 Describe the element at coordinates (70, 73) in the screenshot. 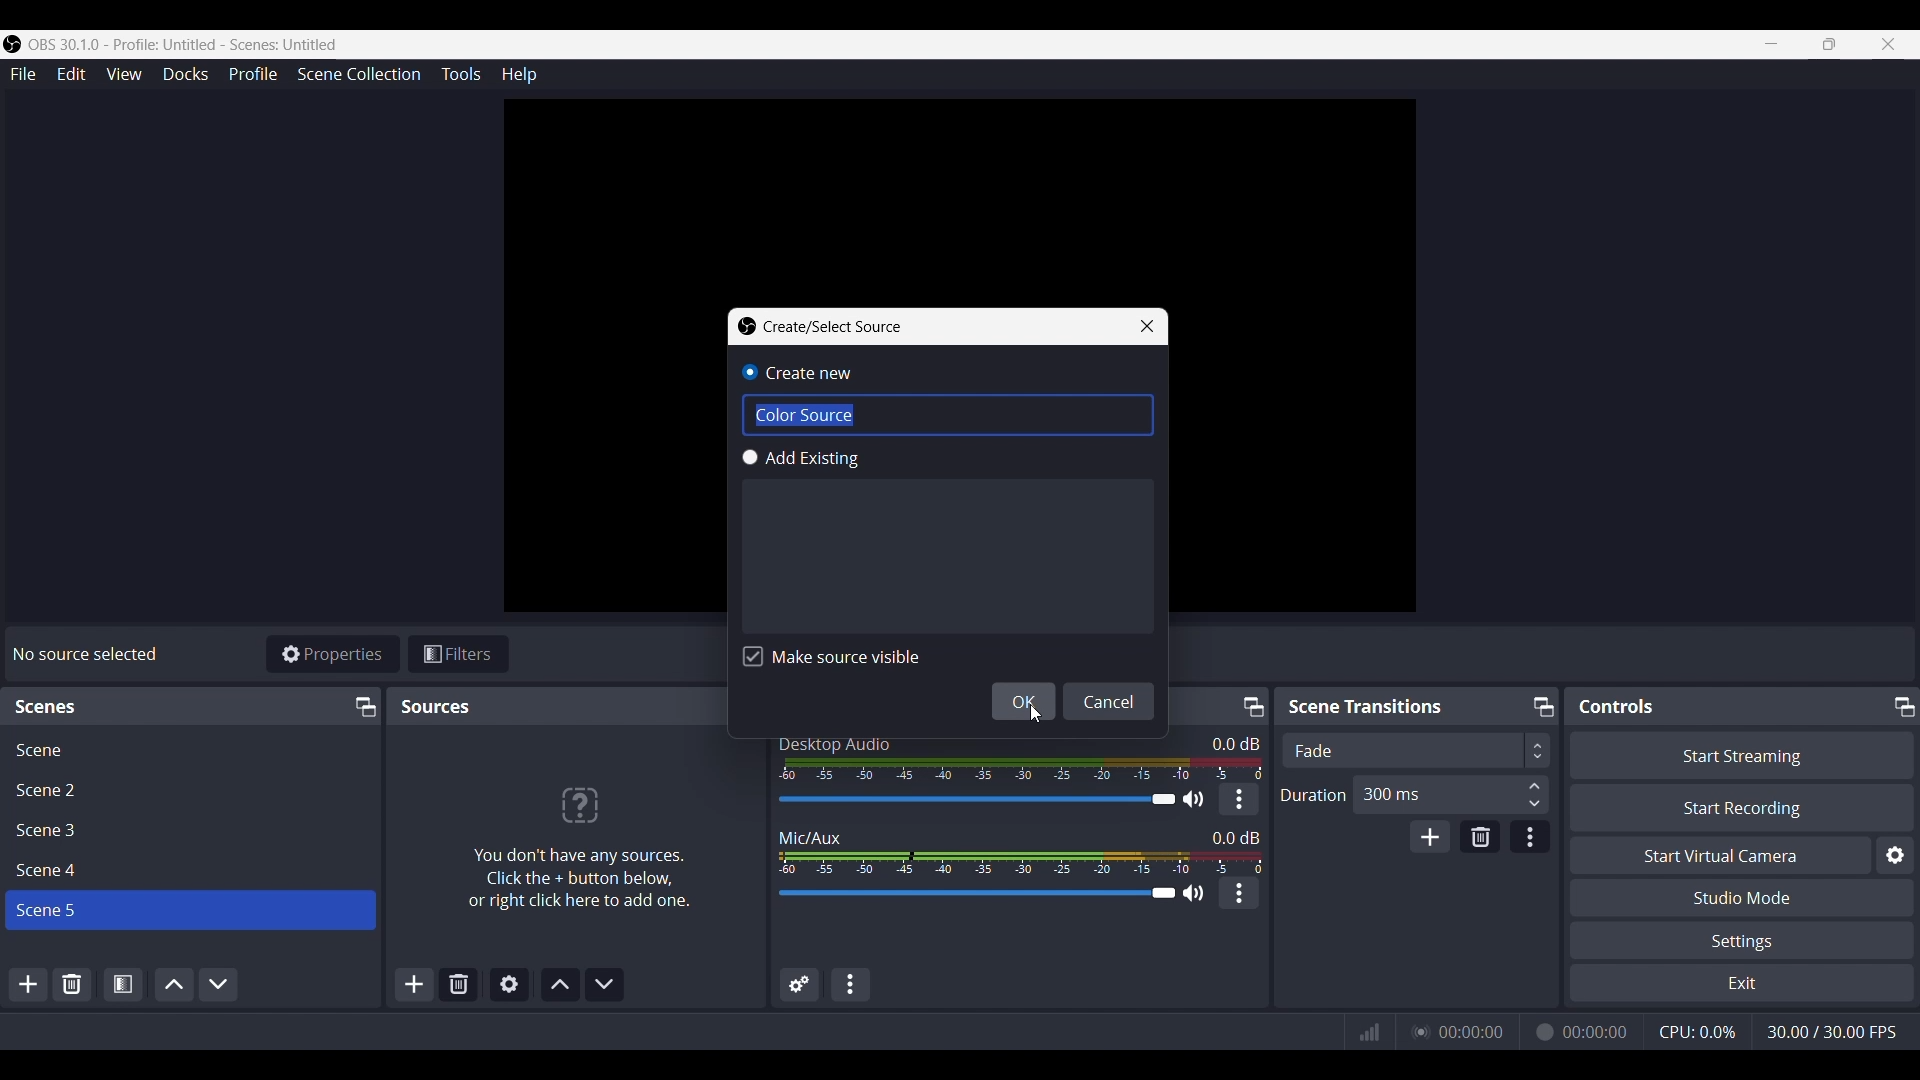

I see `Edit` at that location.